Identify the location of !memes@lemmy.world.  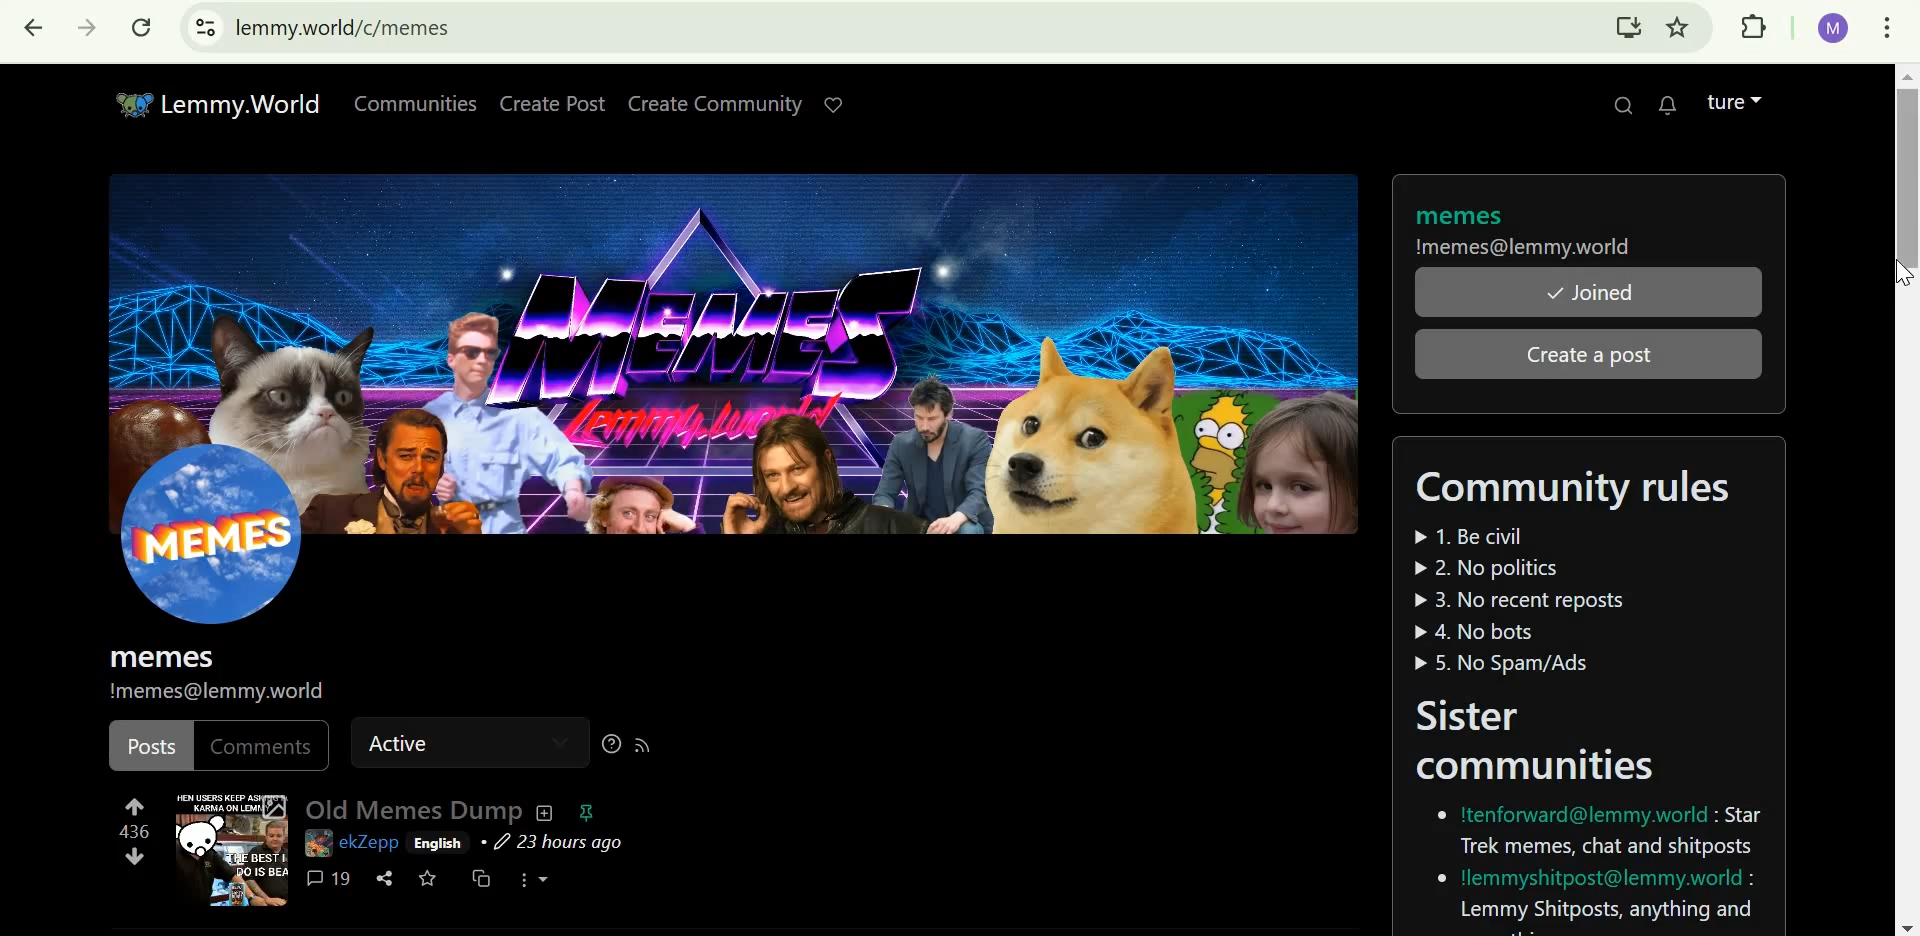
(1524, 249).